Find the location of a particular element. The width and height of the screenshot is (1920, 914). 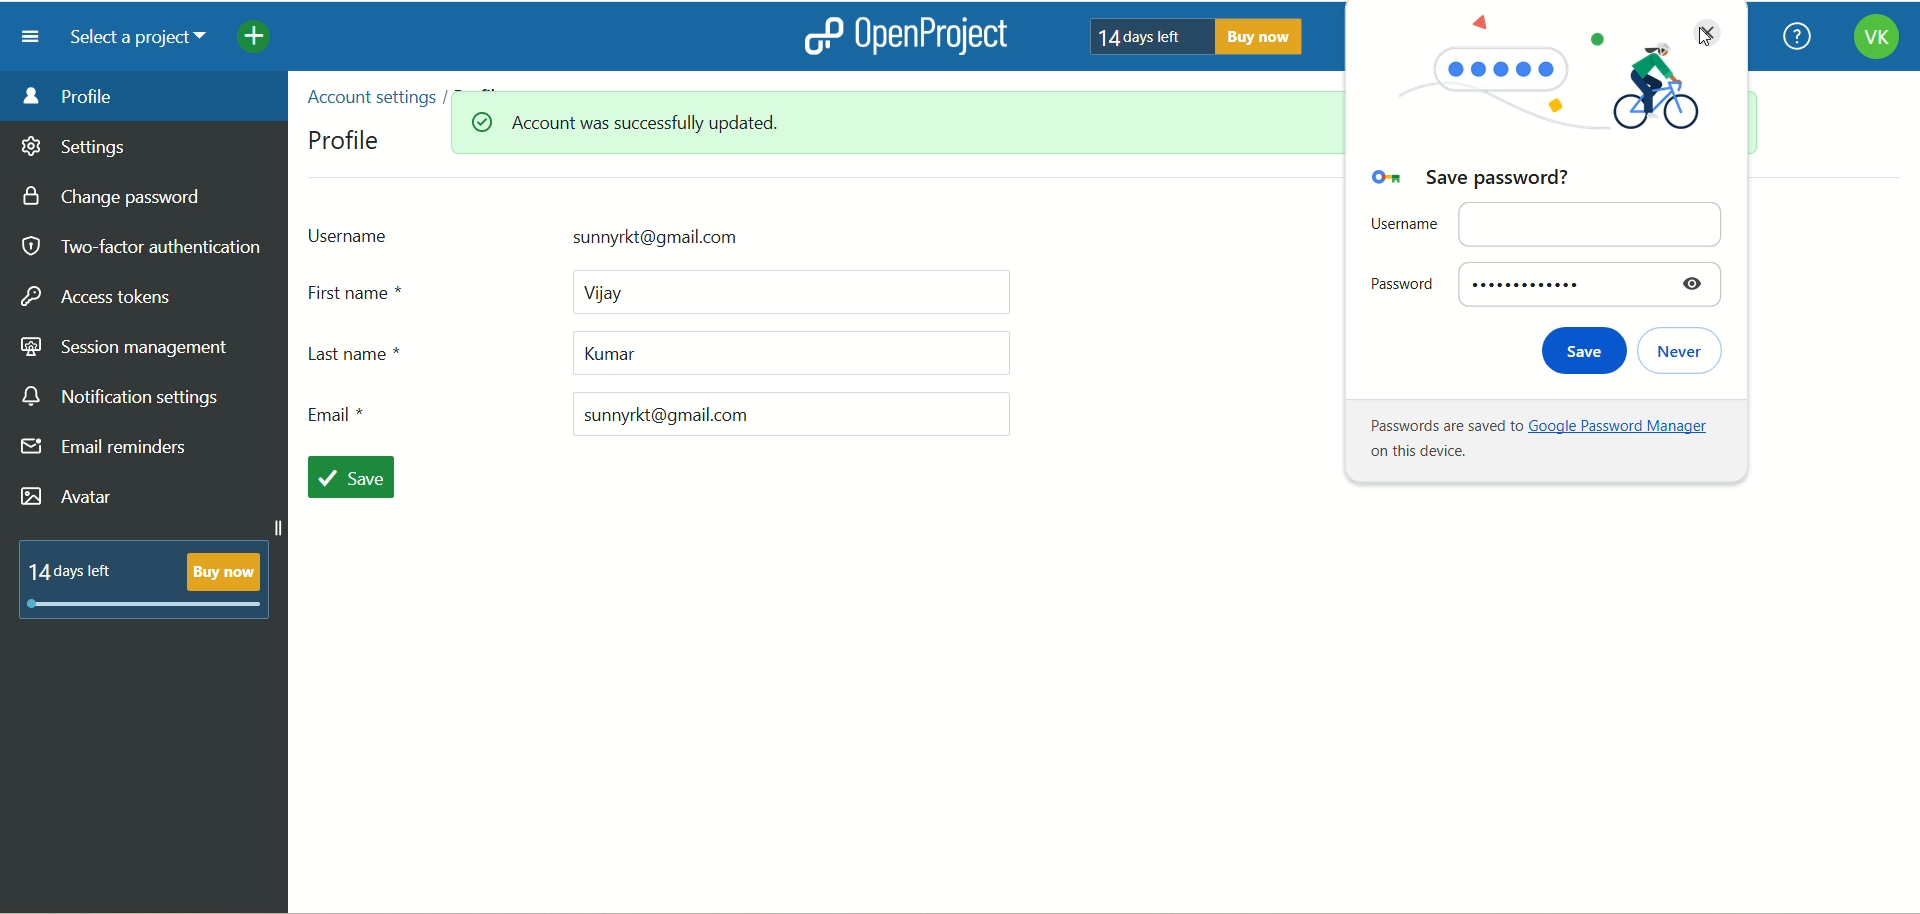

two-factor authentication is located at coordinates (140, 247).